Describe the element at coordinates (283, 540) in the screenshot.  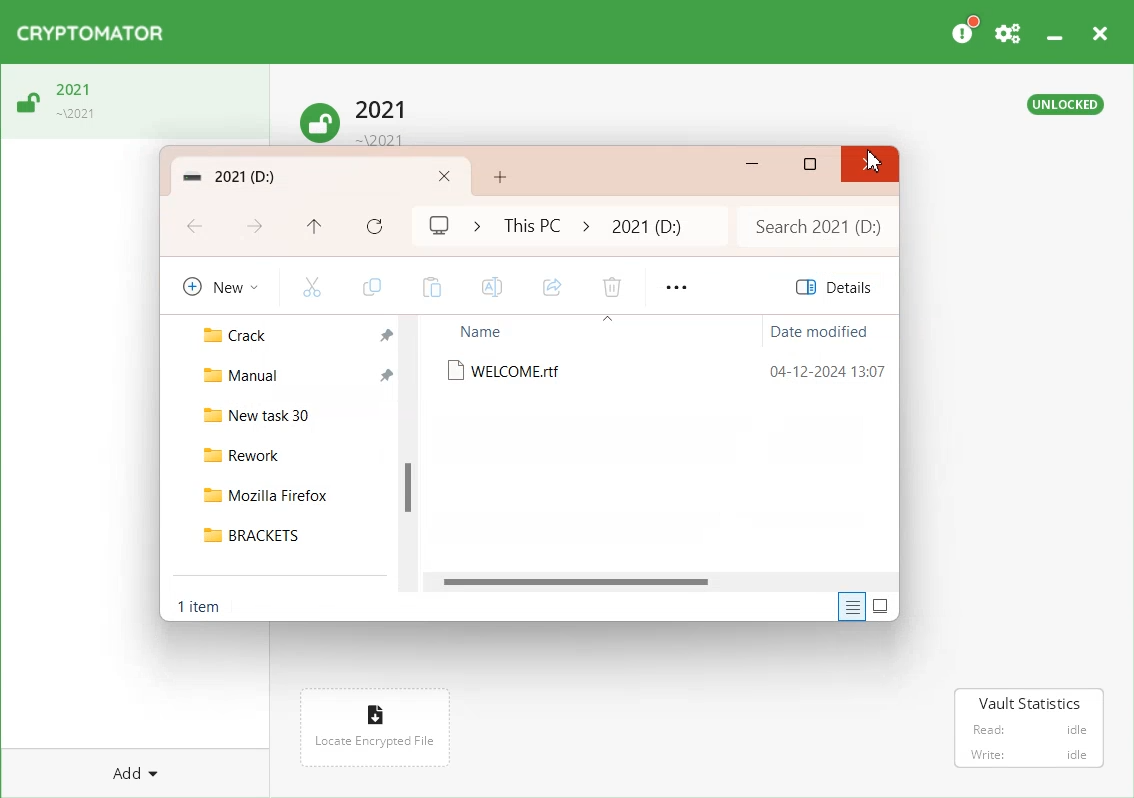
I see `BRACKETS` at that location.